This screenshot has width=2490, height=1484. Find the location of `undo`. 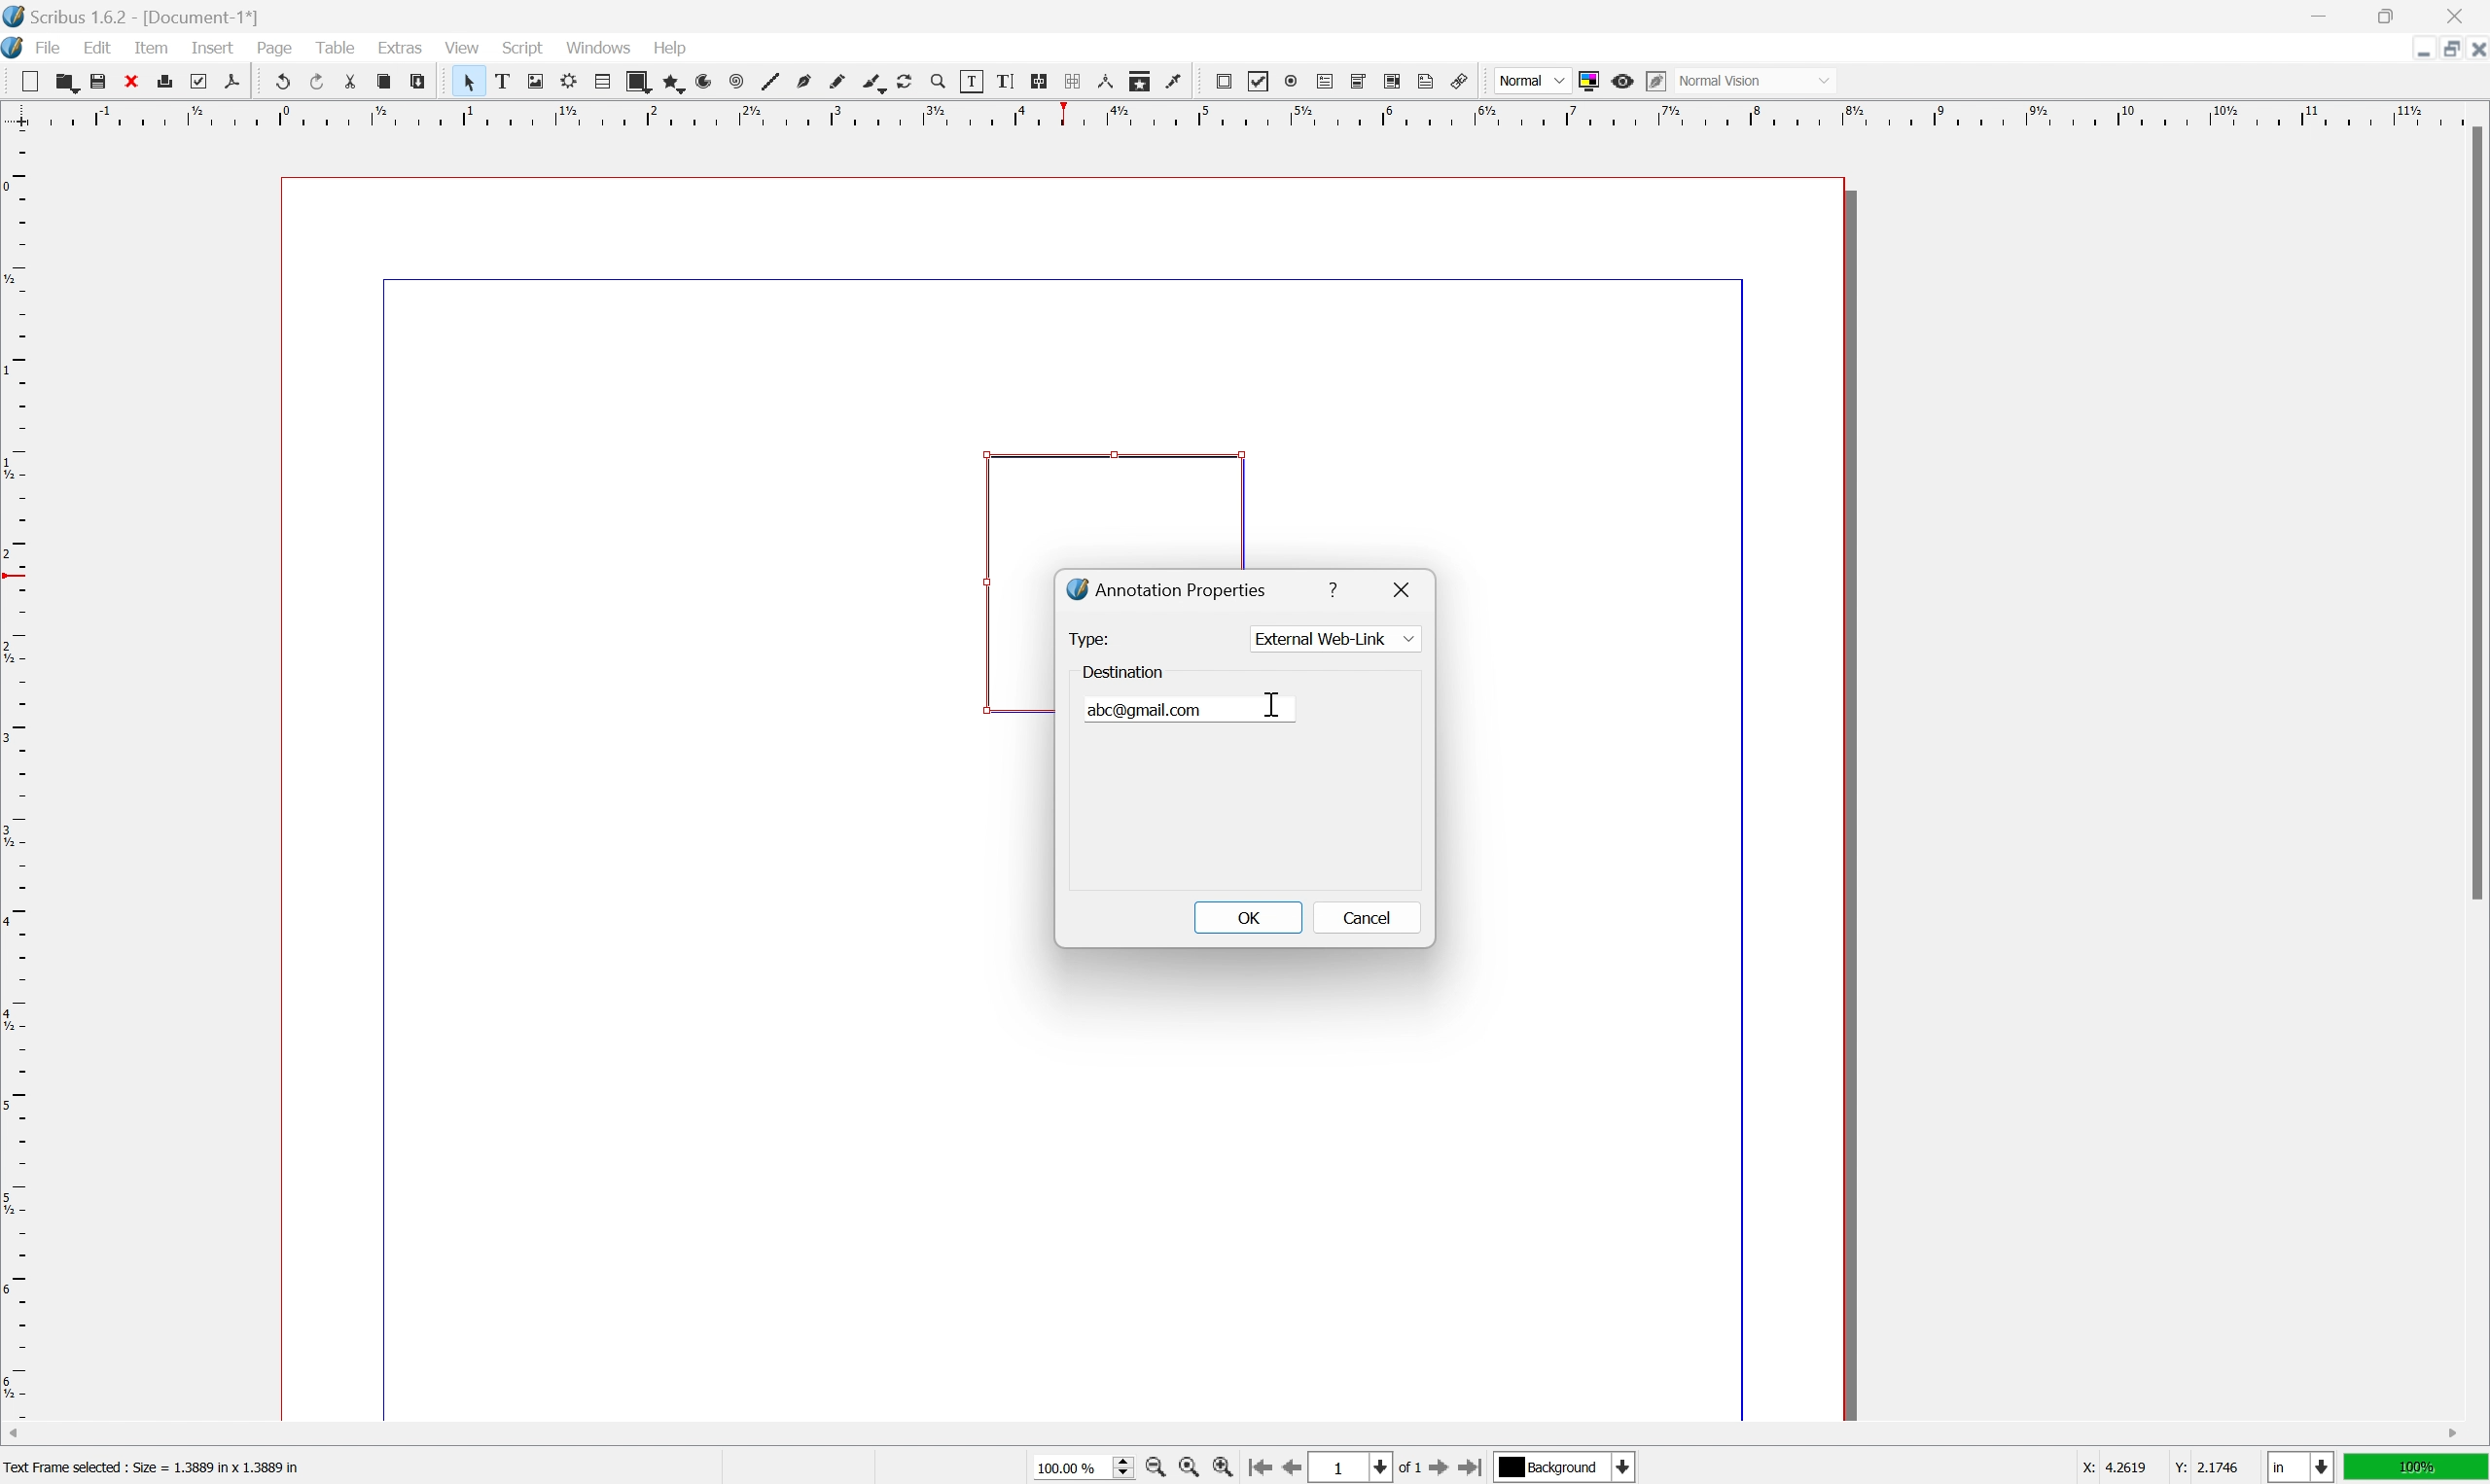

undo is located at coordinates (279, 80).